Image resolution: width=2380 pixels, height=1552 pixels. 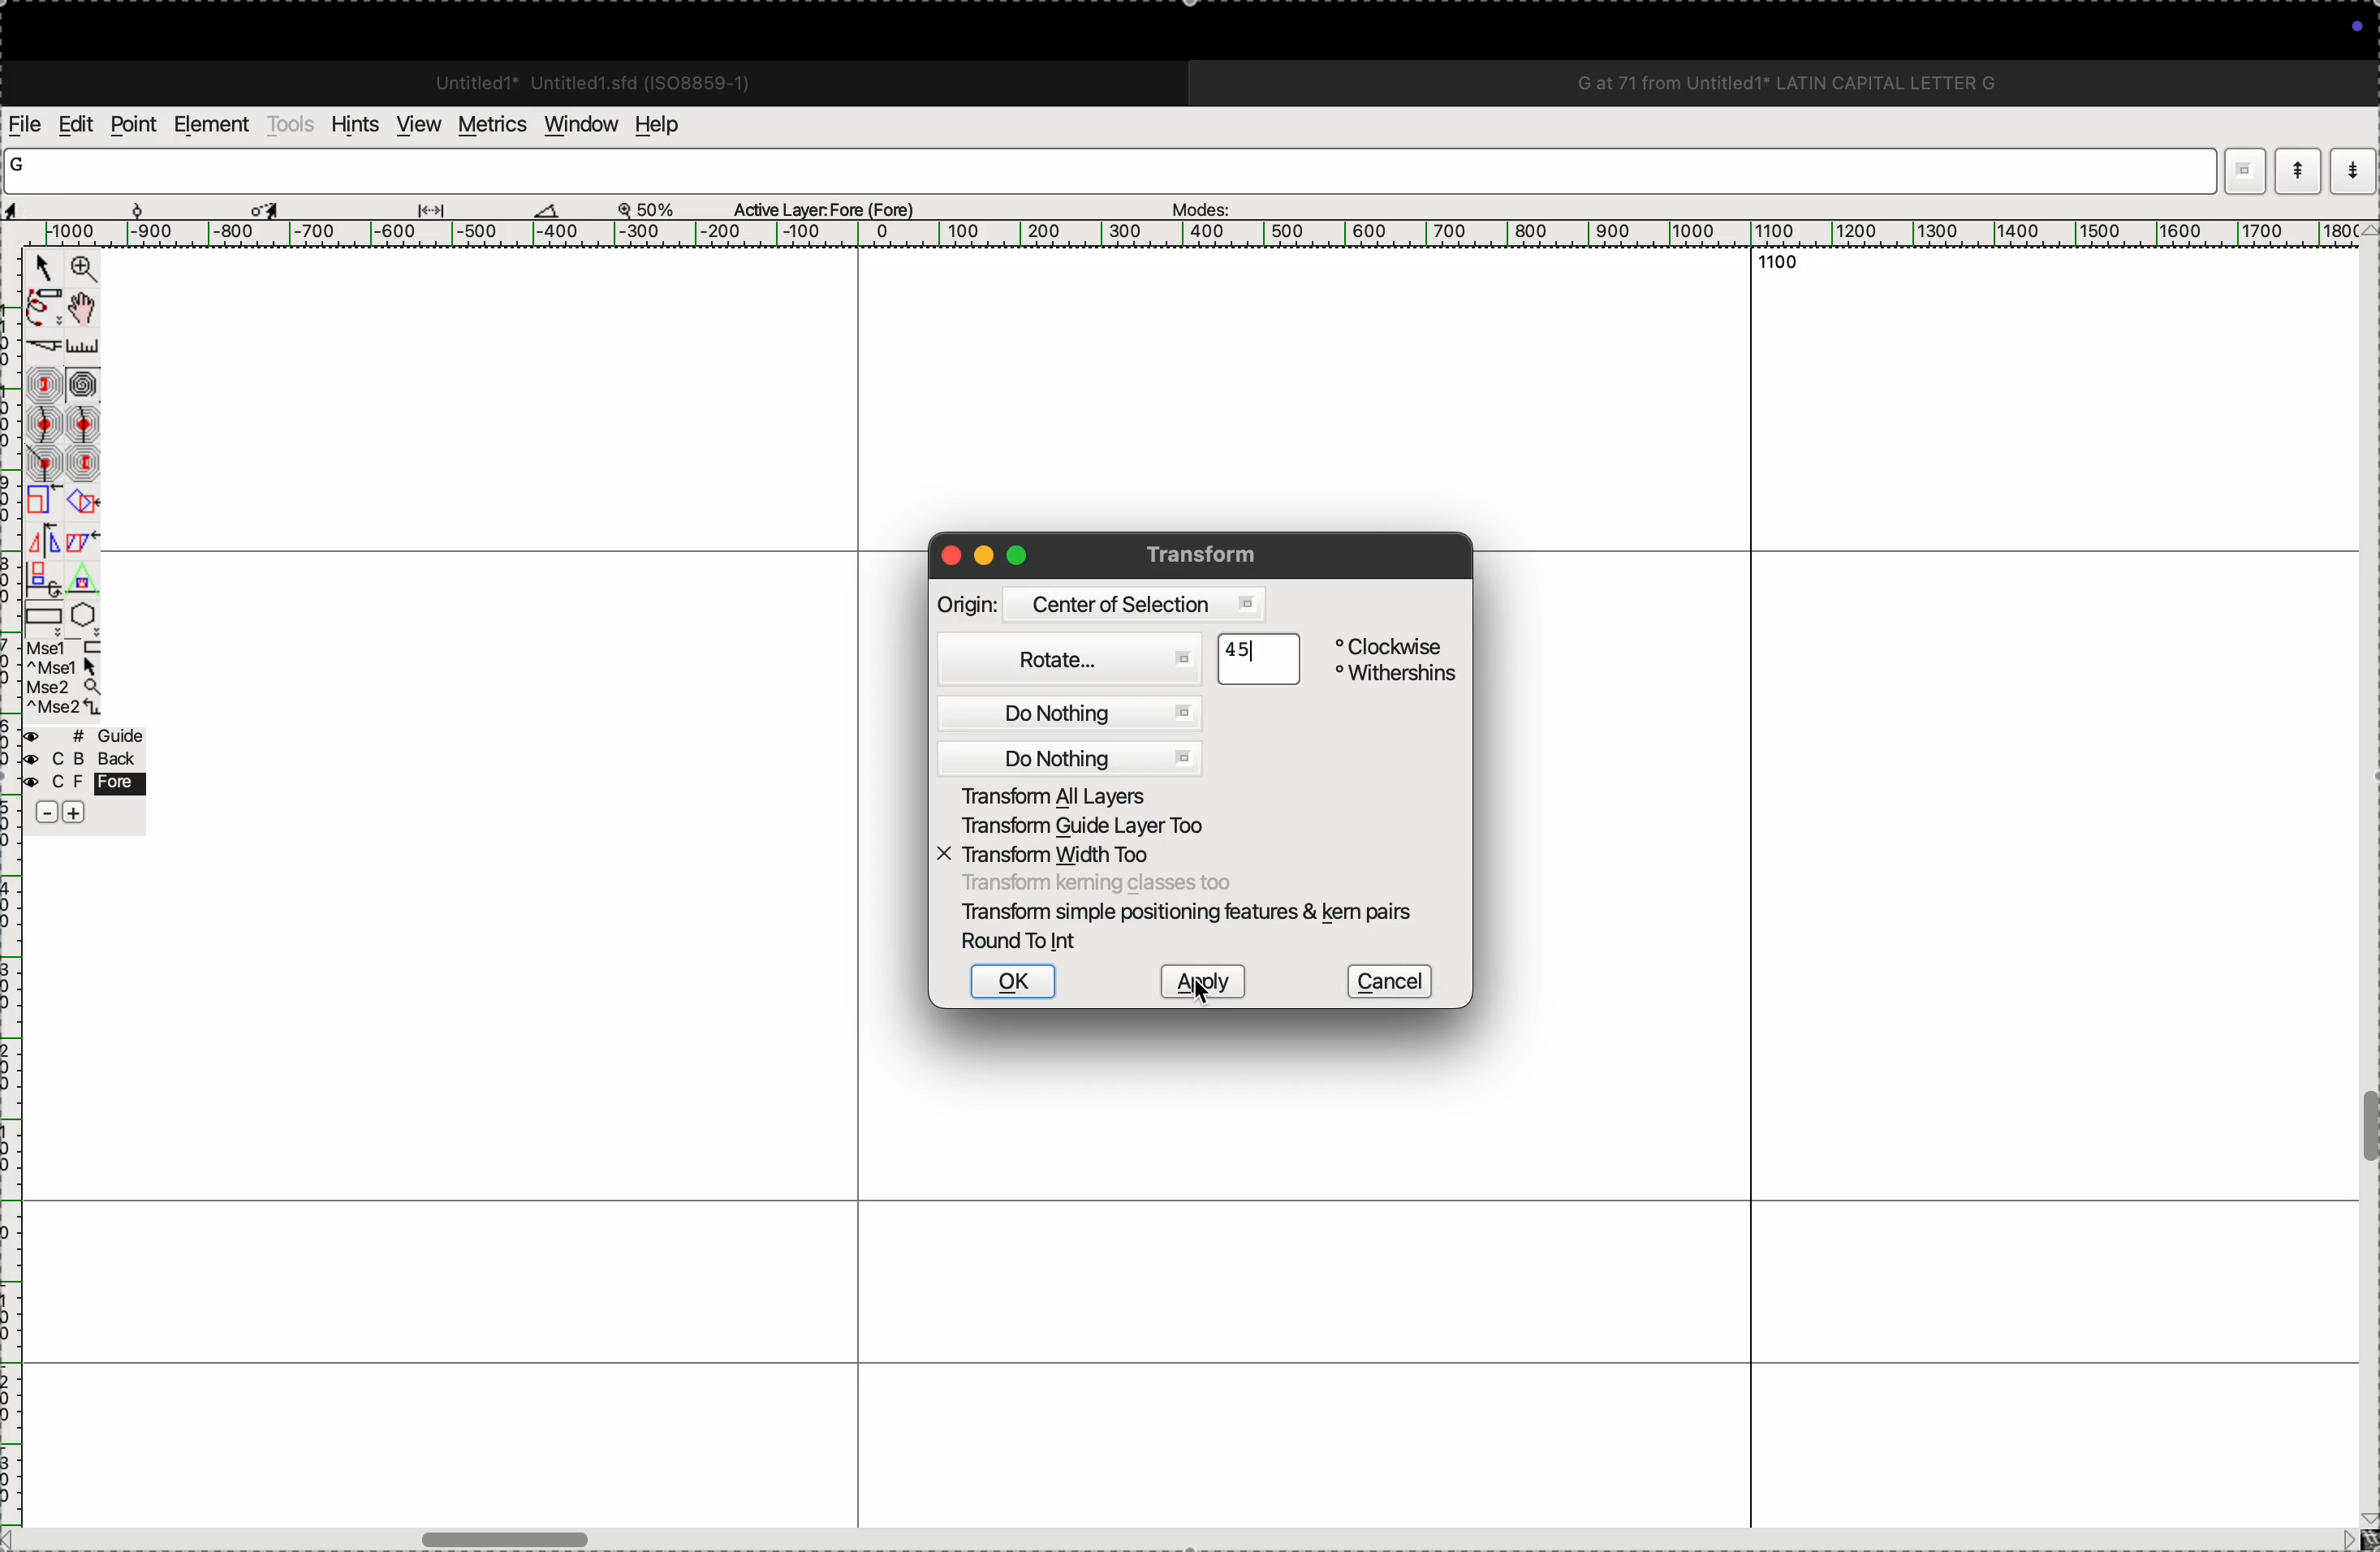 I want to click on horizontal scrollbar, so click(x=1174, y=1535).